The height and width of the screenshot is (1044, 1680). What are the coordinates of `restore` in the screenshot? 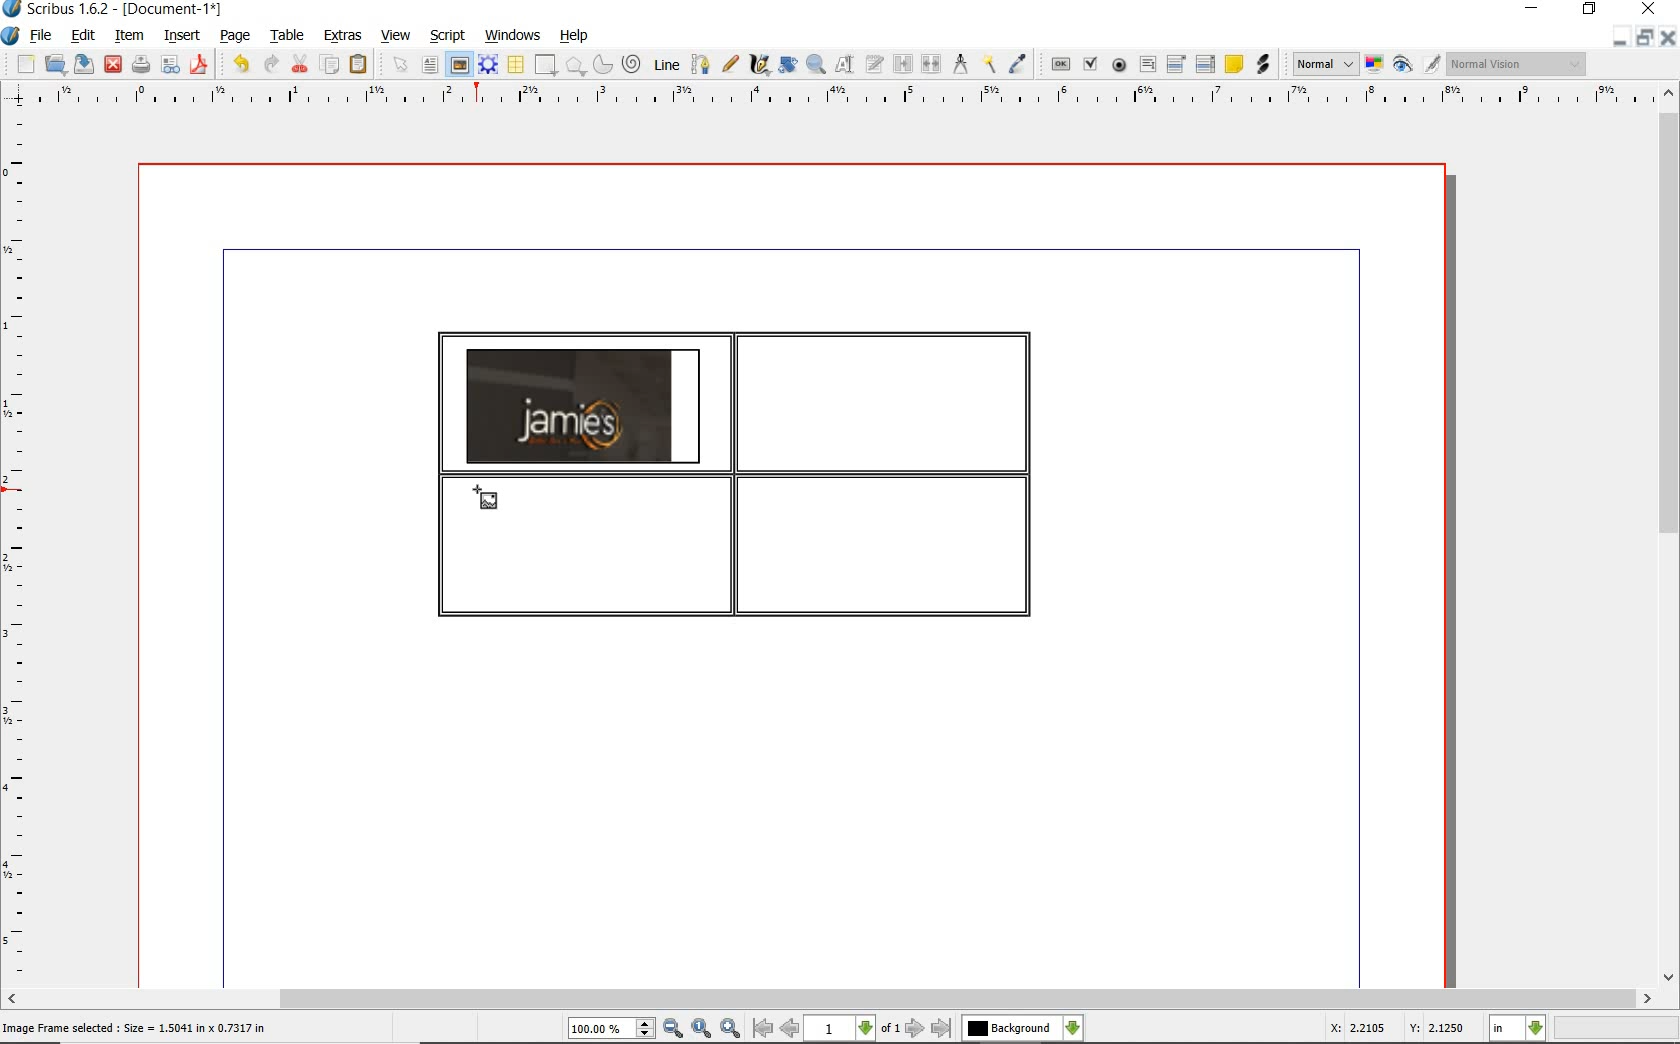 It's located at (1643, 39).